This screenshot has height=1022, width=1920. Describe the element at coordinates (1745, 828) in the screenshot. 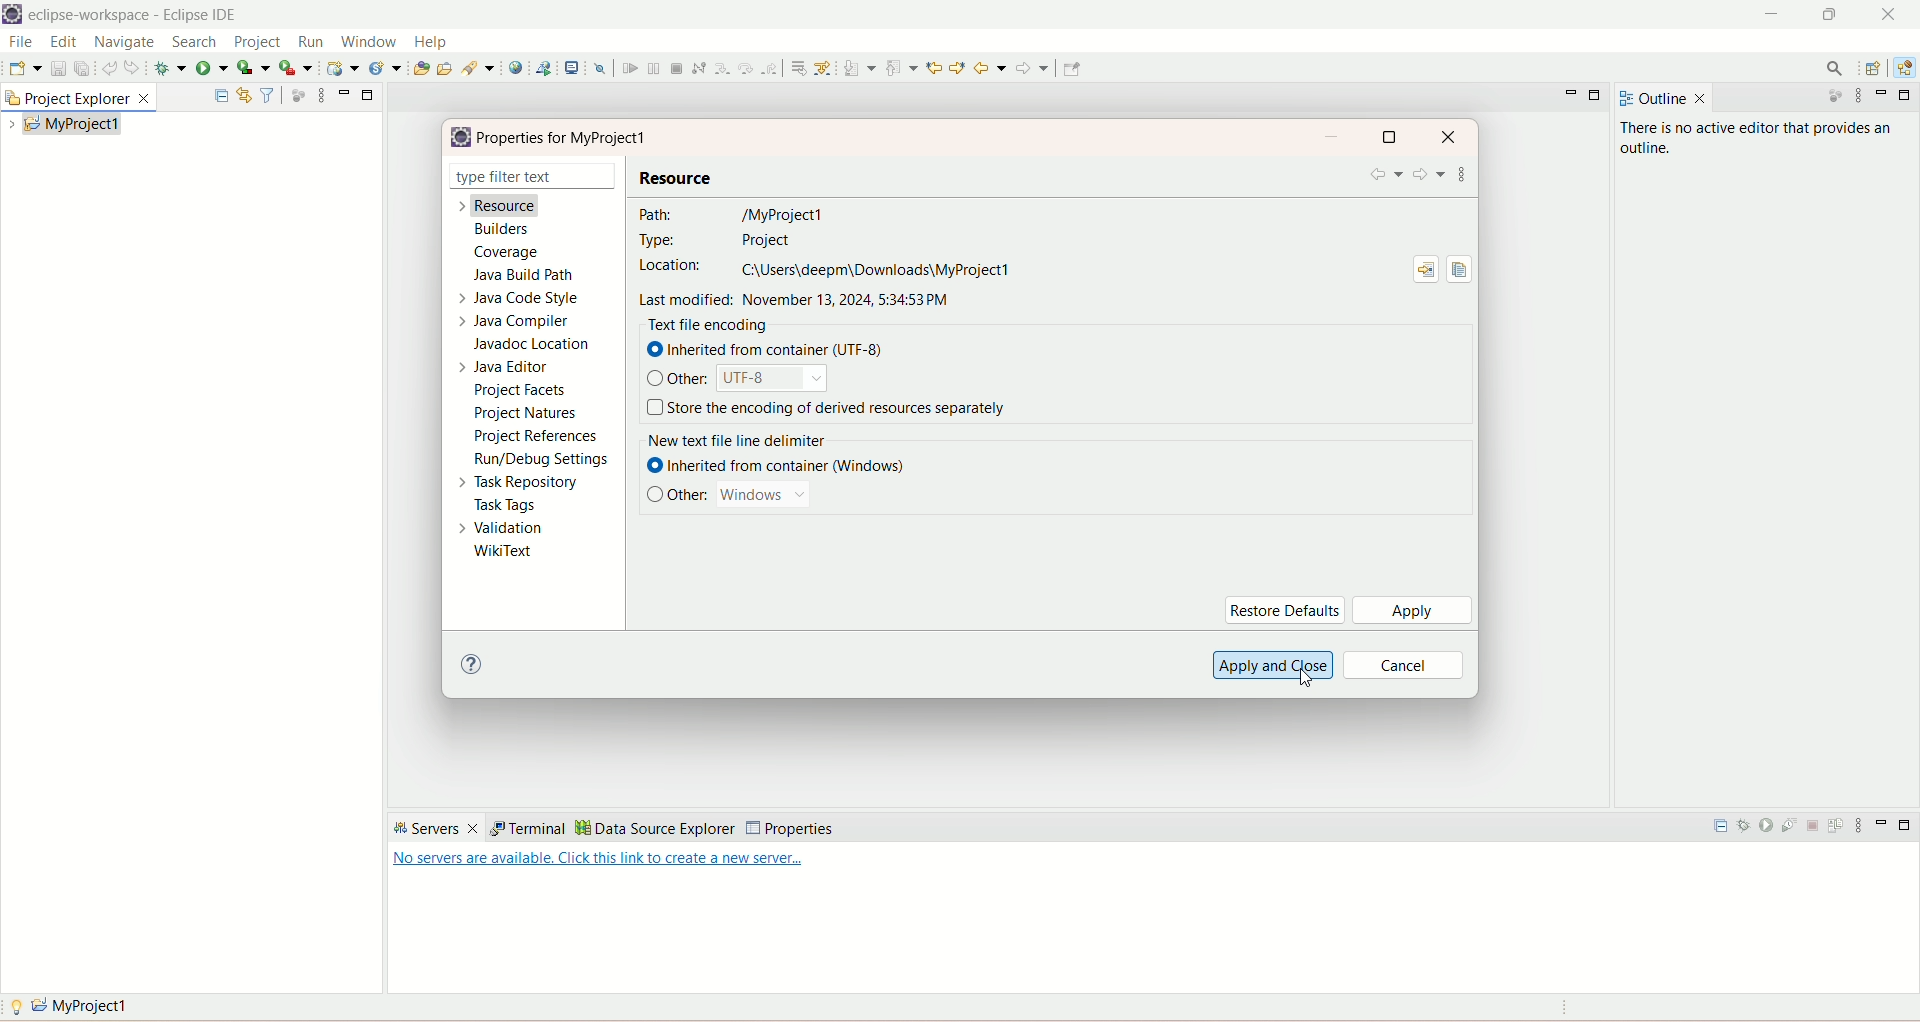

I see `start the server in debug mode` at that location.